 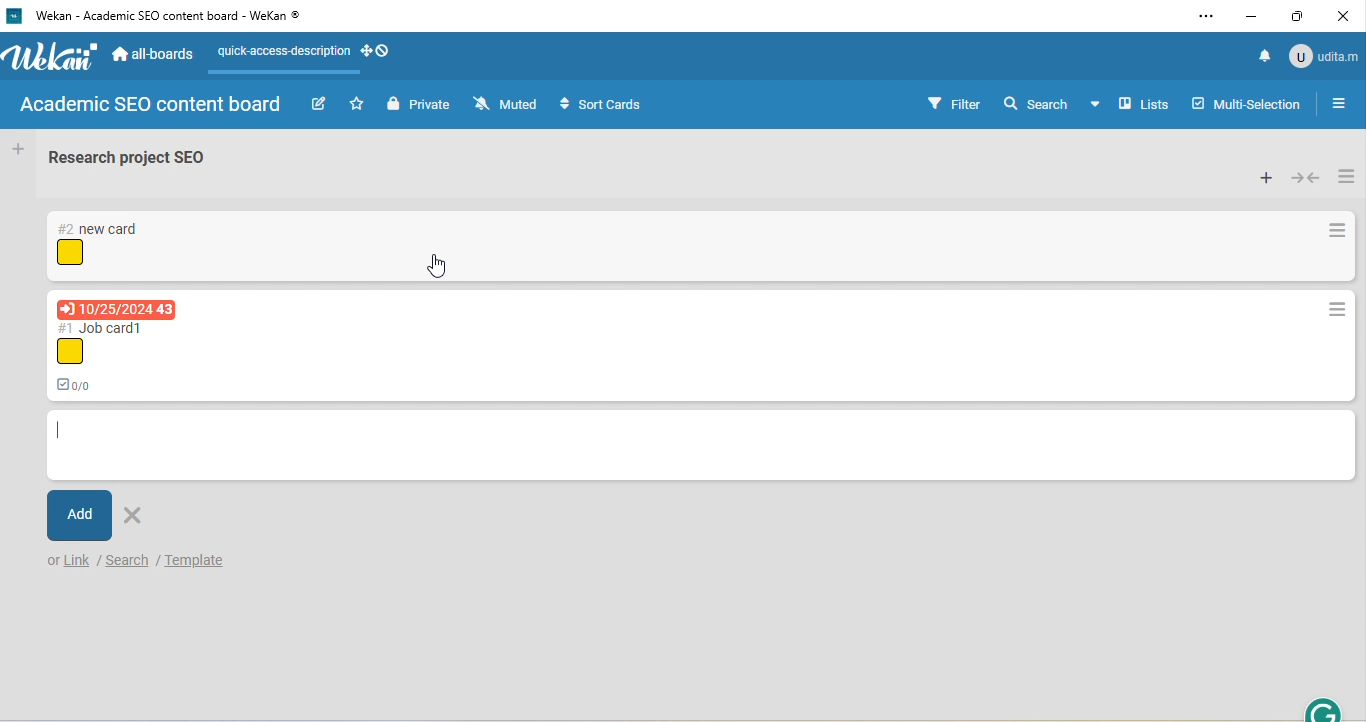 What do you see at coordinates (1345, 103) in the screenshot?
I see `toggle sidebar` at bounding box center [1345, 103].